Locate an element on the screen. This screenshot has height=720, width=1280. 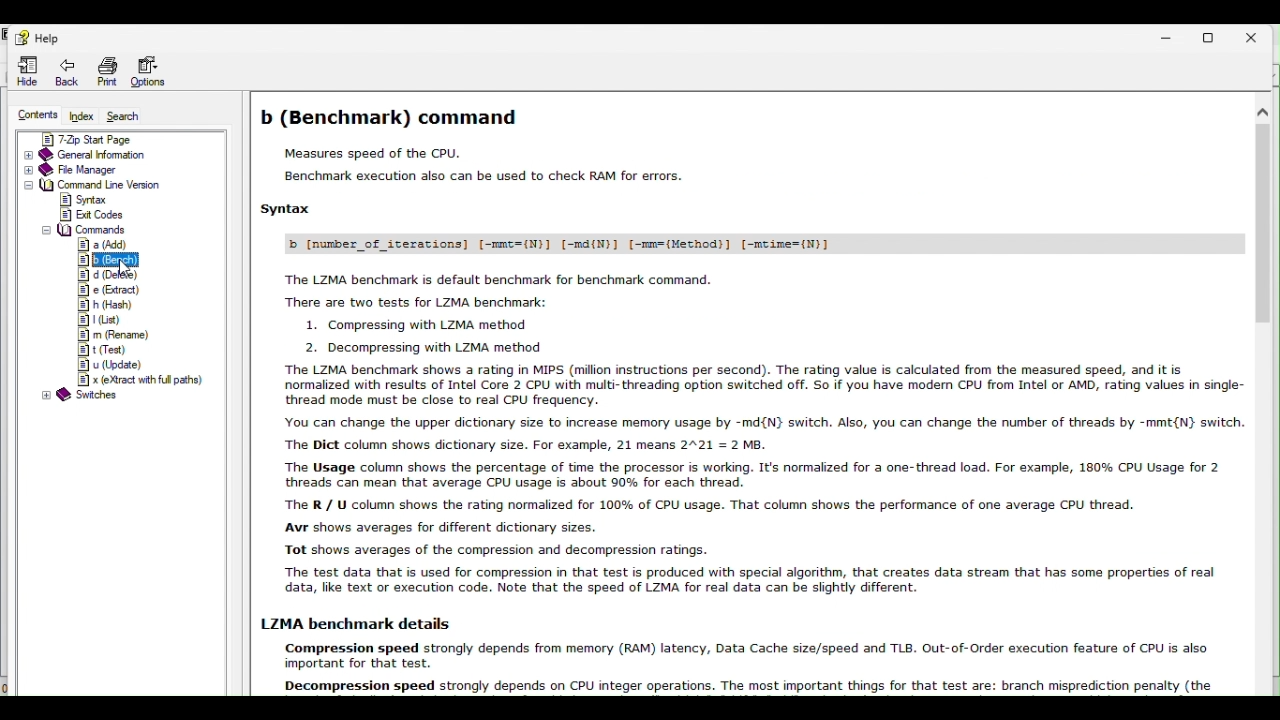
Hide is located at coordinates (27, 72).